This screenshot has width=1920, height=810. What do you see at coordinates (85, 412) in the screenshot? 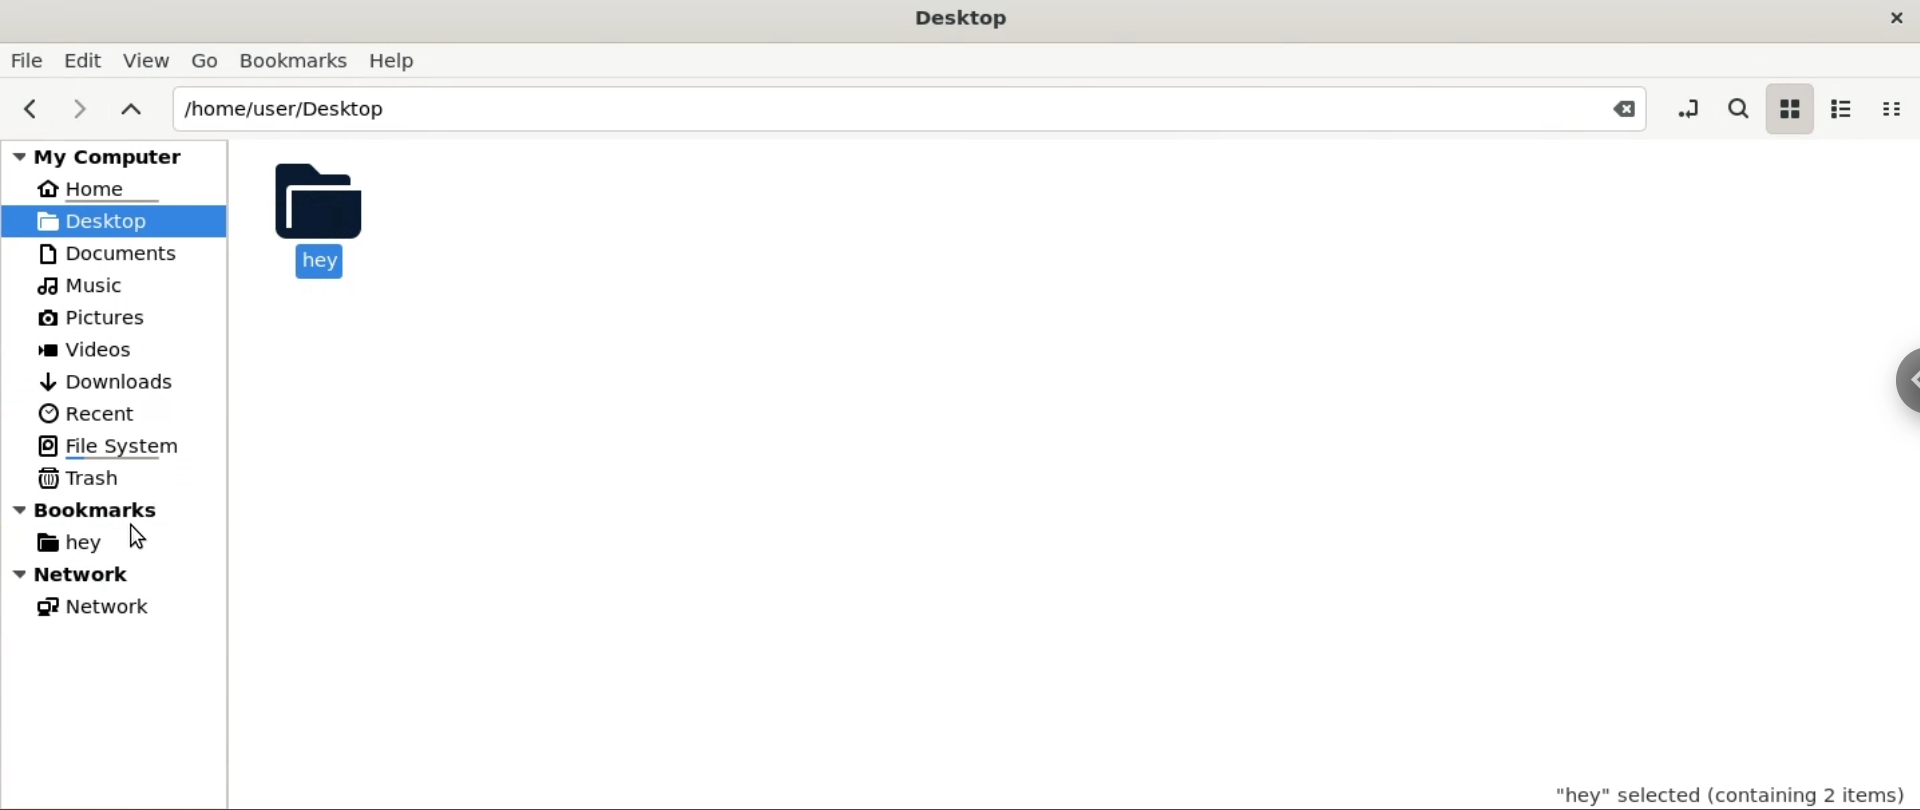
I see `Recent` at bounding box center [85, 412].